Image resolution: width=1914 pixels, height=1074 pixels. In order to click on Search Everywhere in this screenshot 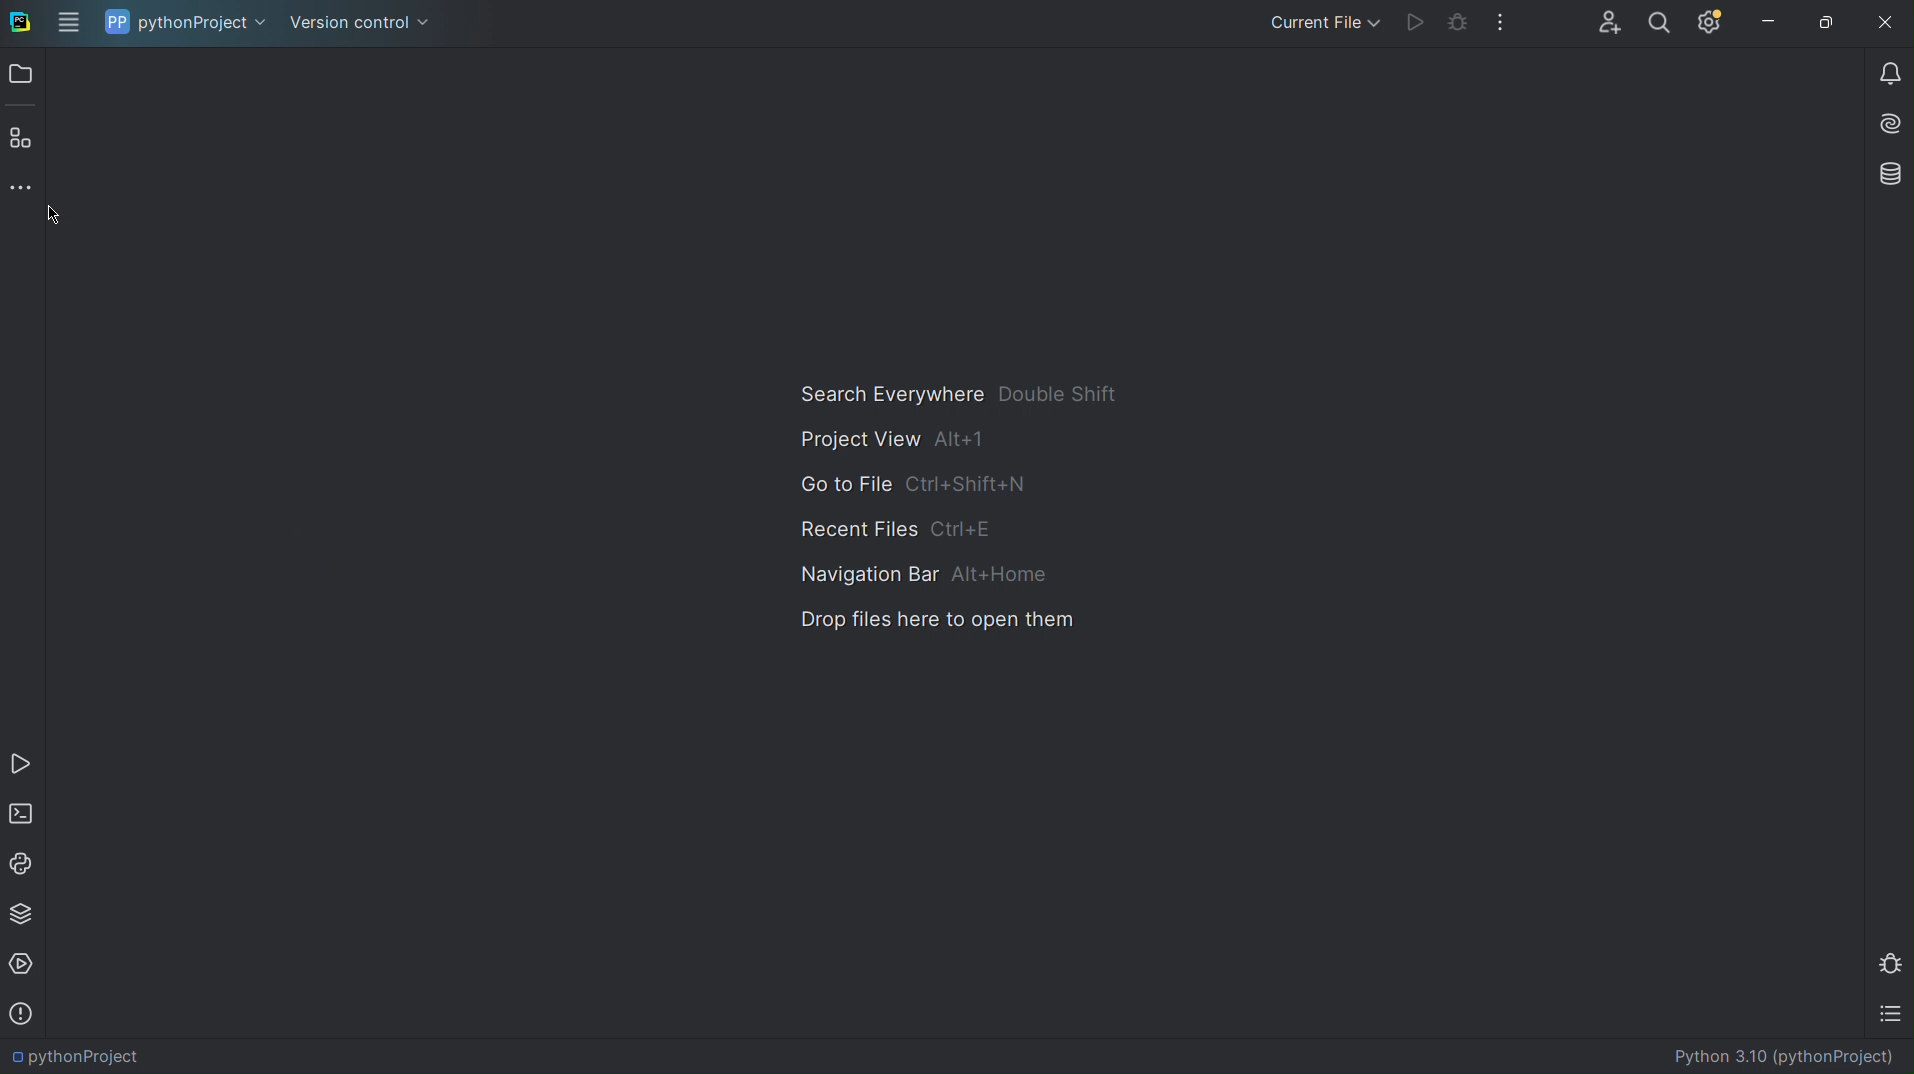, I will do `click(958, 393)`.